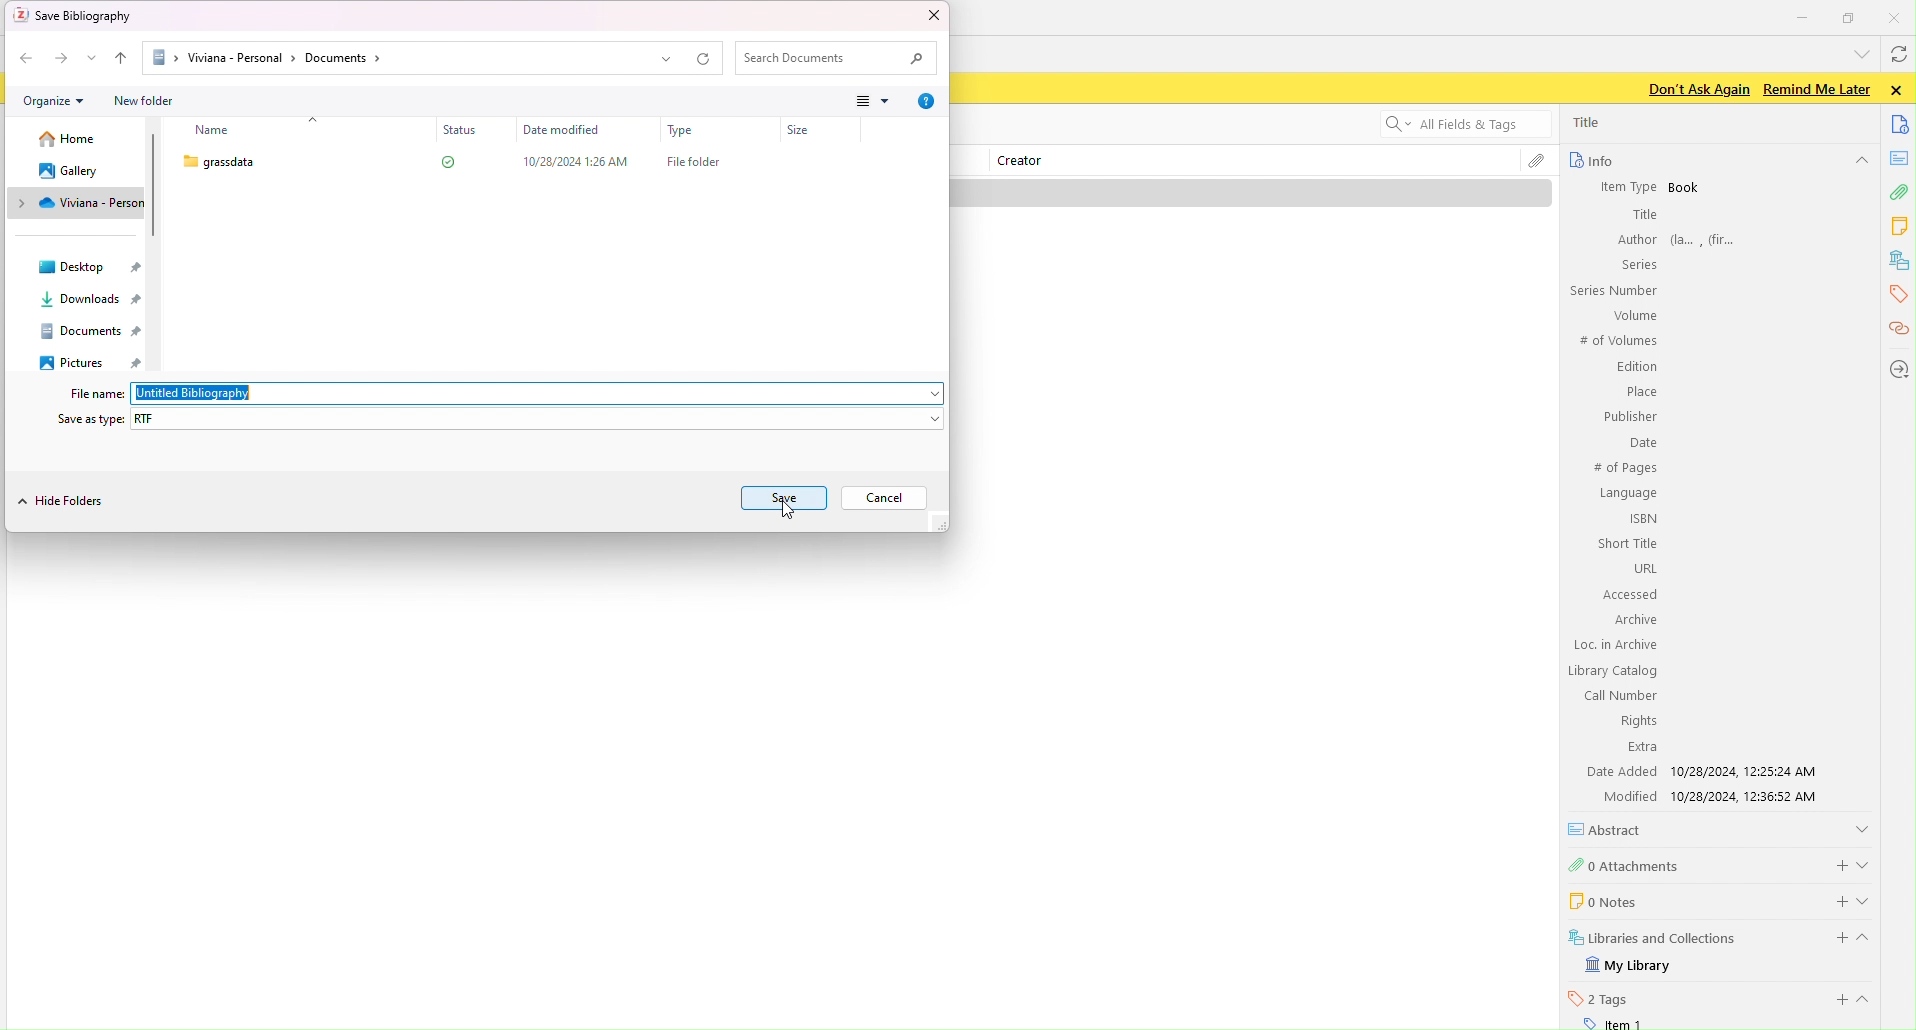 The height and width of the screenshot is (1030, 1916). What do you see at coordinates (837, 59) in the screenshot?
I see `Search Documents` at bounding box center [837, 59].